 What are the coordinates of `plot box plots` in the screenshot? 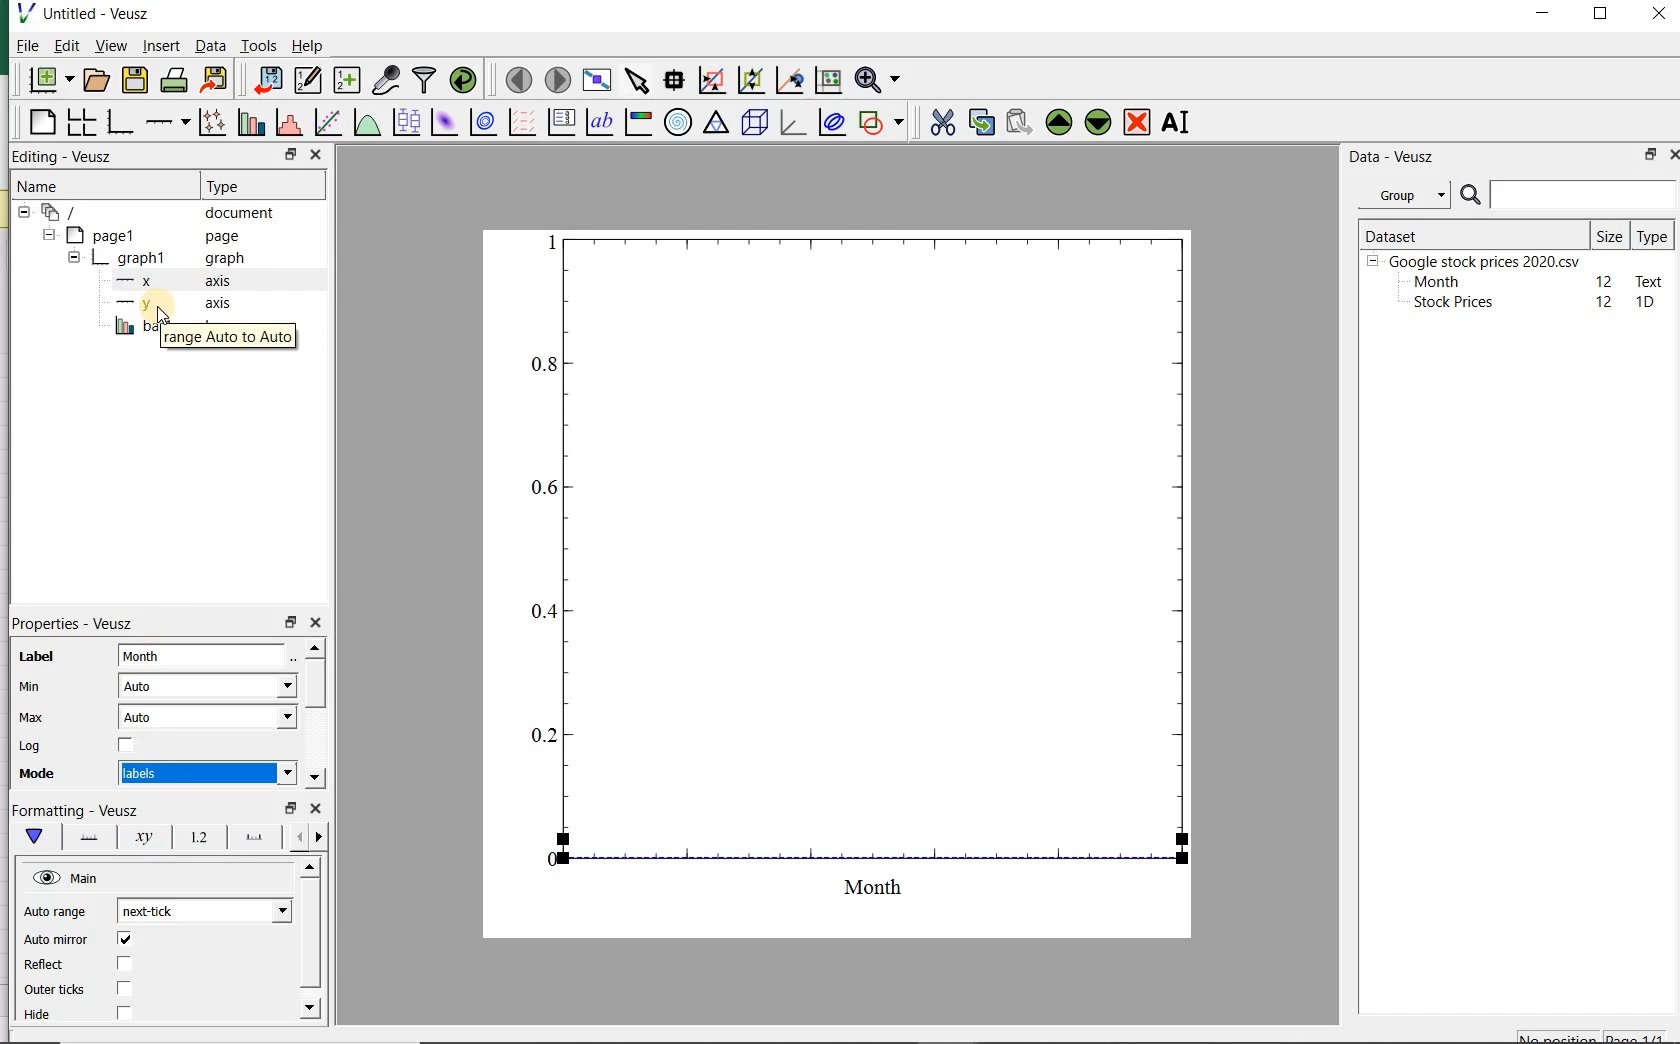 It's located at (403, 124).